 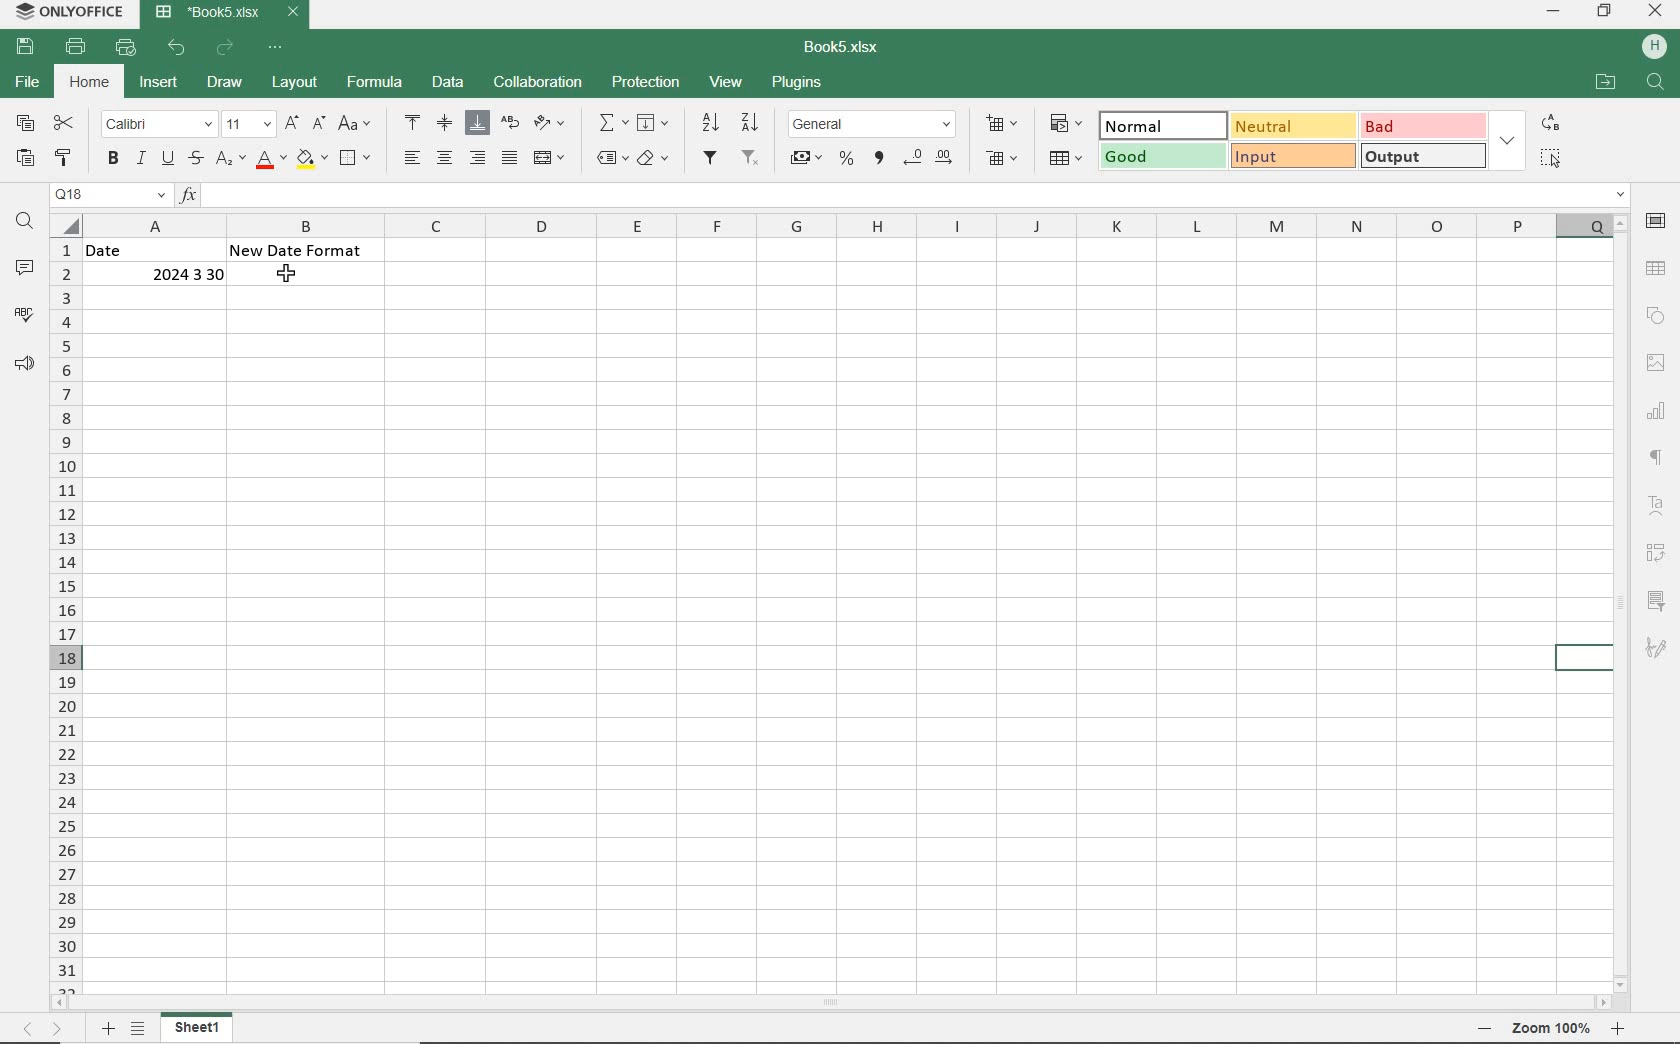 I want to click on UNDO, so click(x=176, y=47).